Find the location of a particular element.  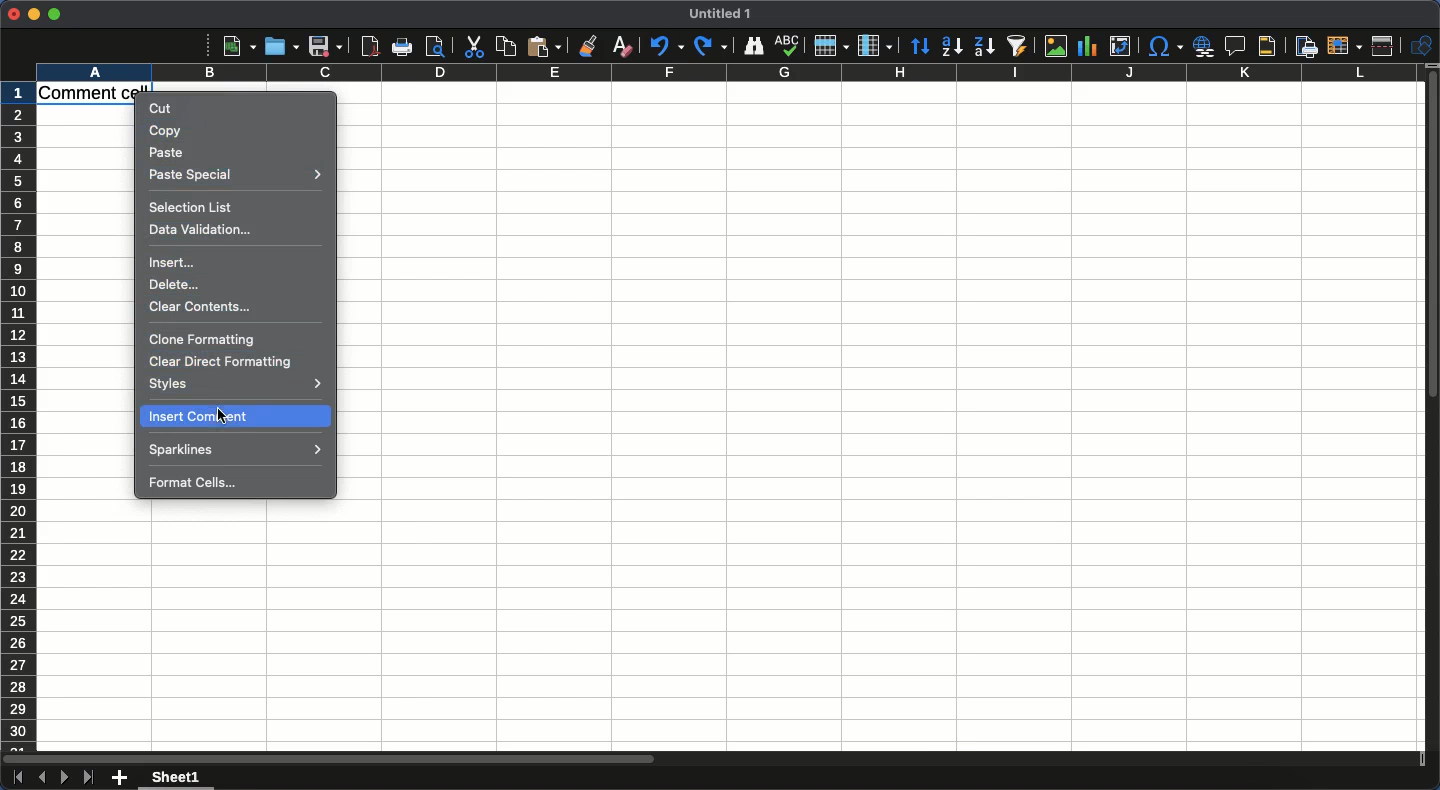

More is located at coordinates (202, 47).